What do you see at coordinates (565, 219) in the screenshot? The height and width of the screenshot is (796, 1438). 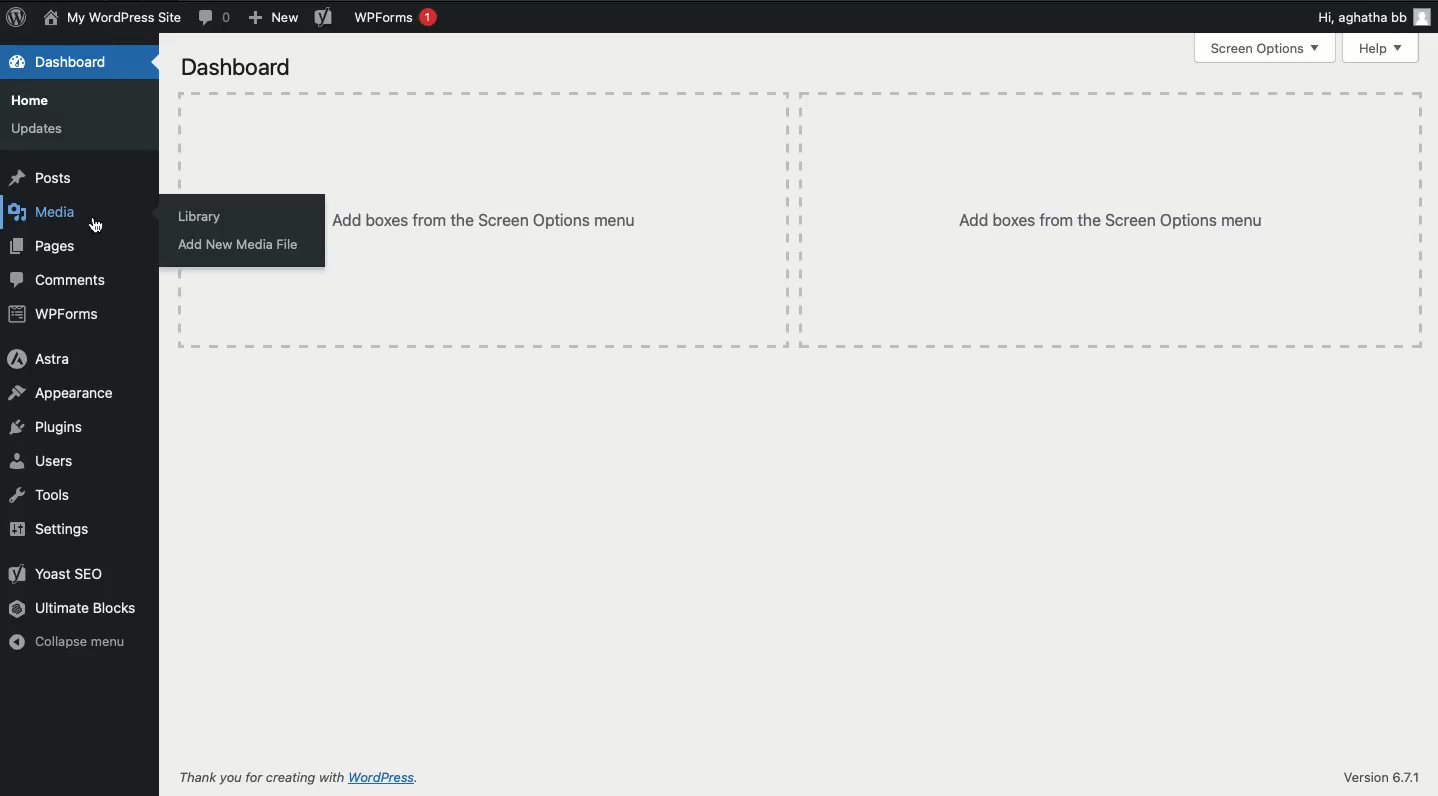 I see `Add boxes from the screen options menu` at bounding box center [565, 219].